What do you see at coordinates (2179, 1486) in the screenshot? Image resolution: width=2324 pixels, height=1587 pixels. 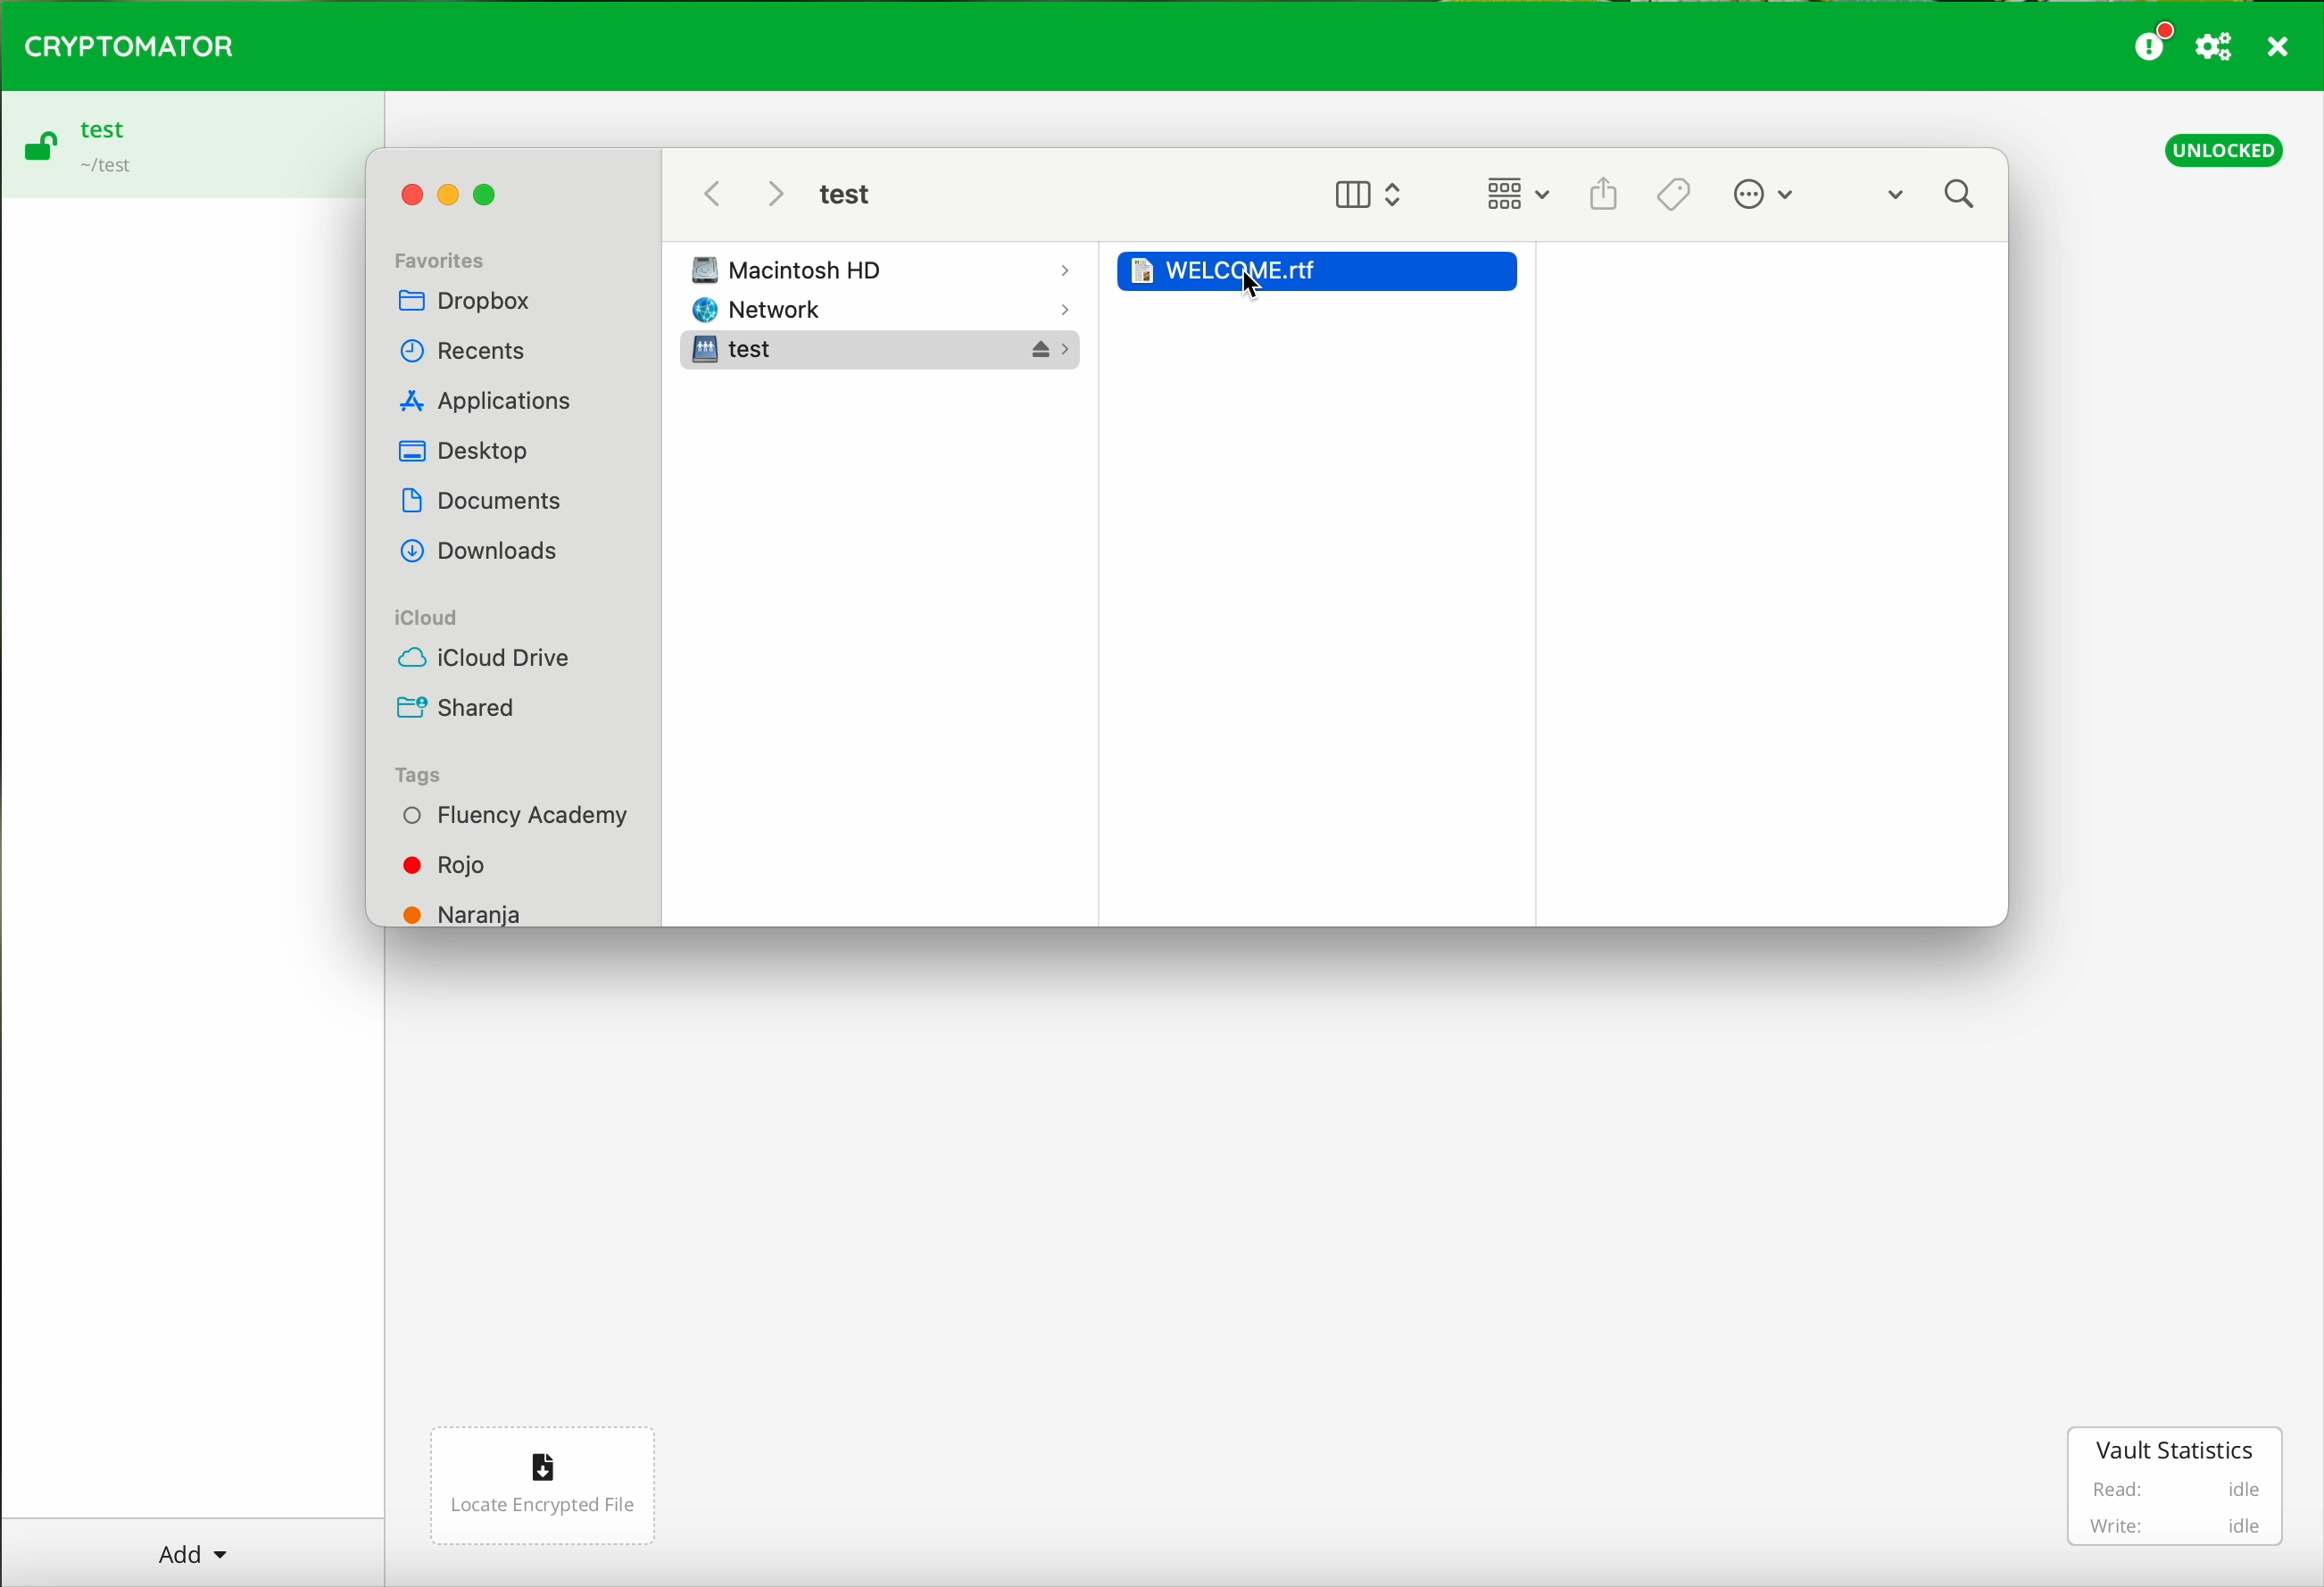 I see `vault statistics` at bounding box center [2179, 1486].